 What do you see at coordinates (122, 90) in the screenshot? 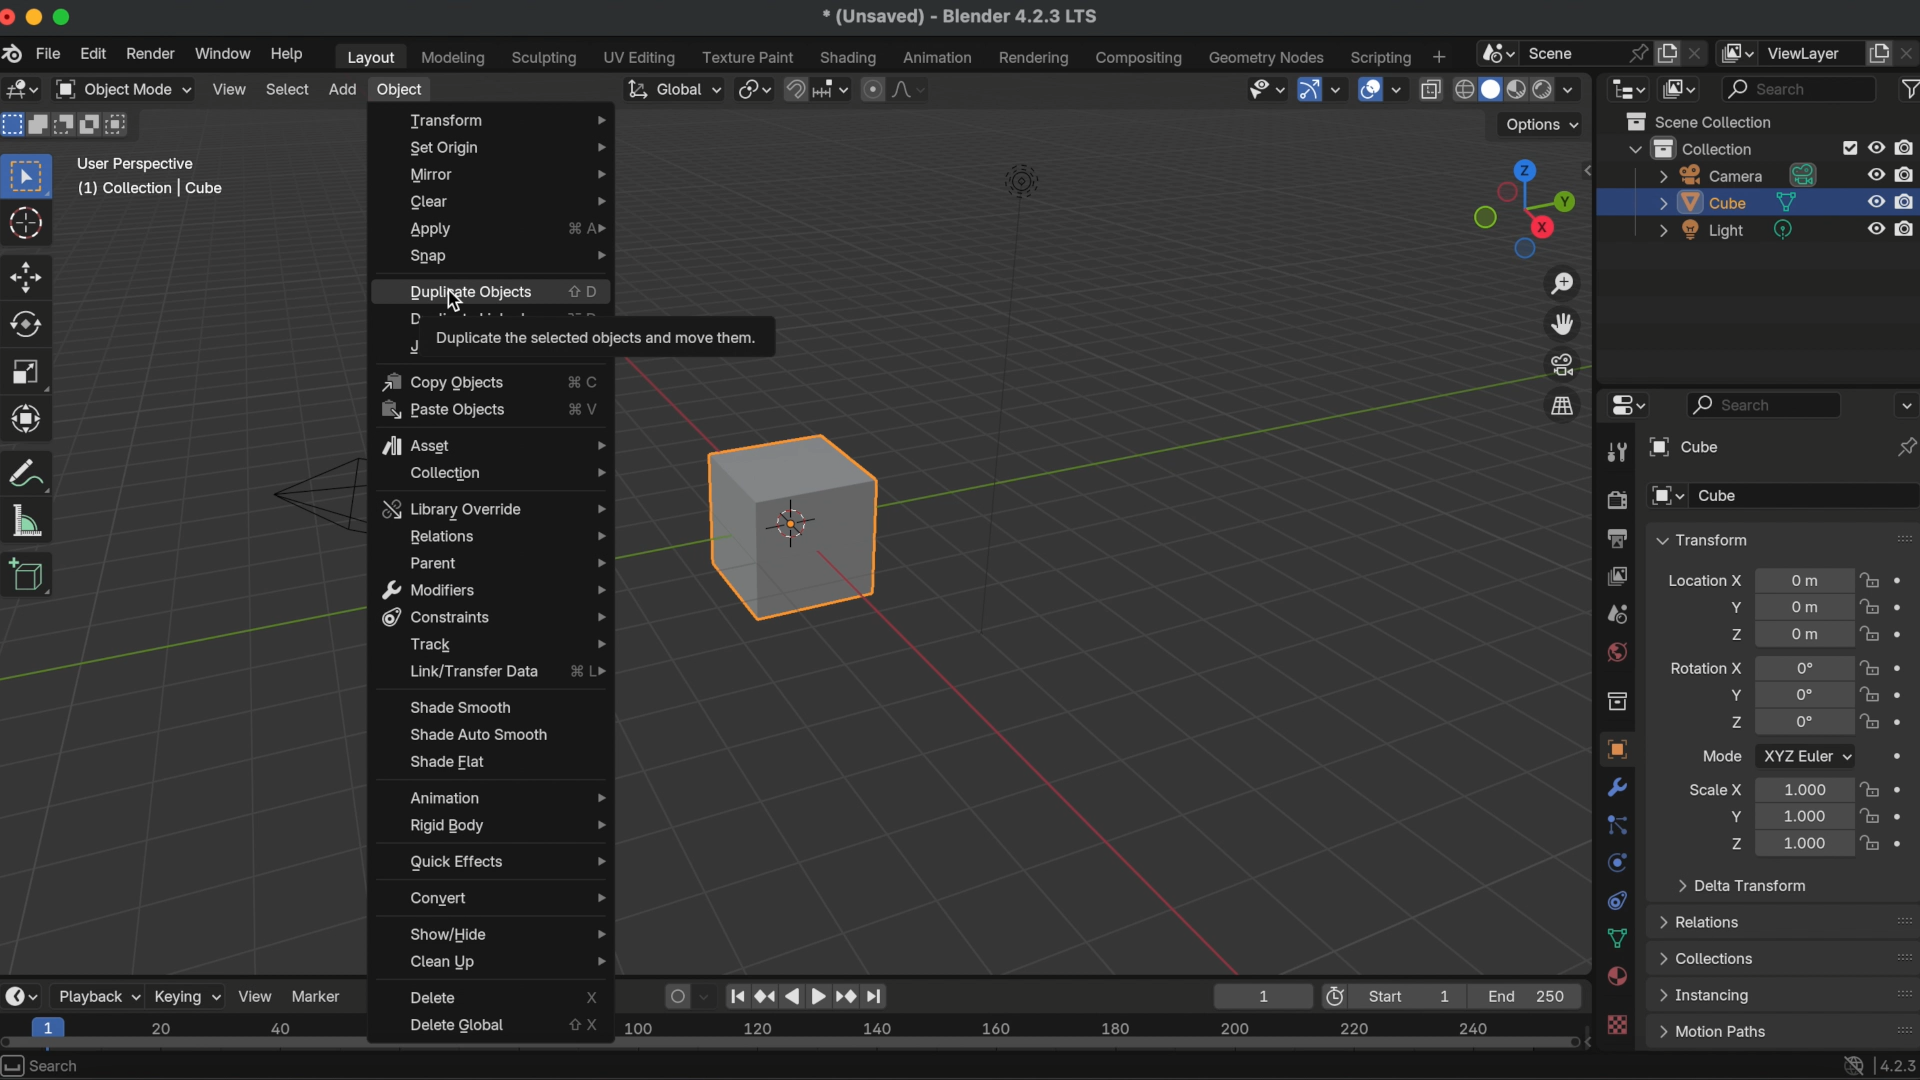
I see `object mode drop down` at bounding box center [122, 90].